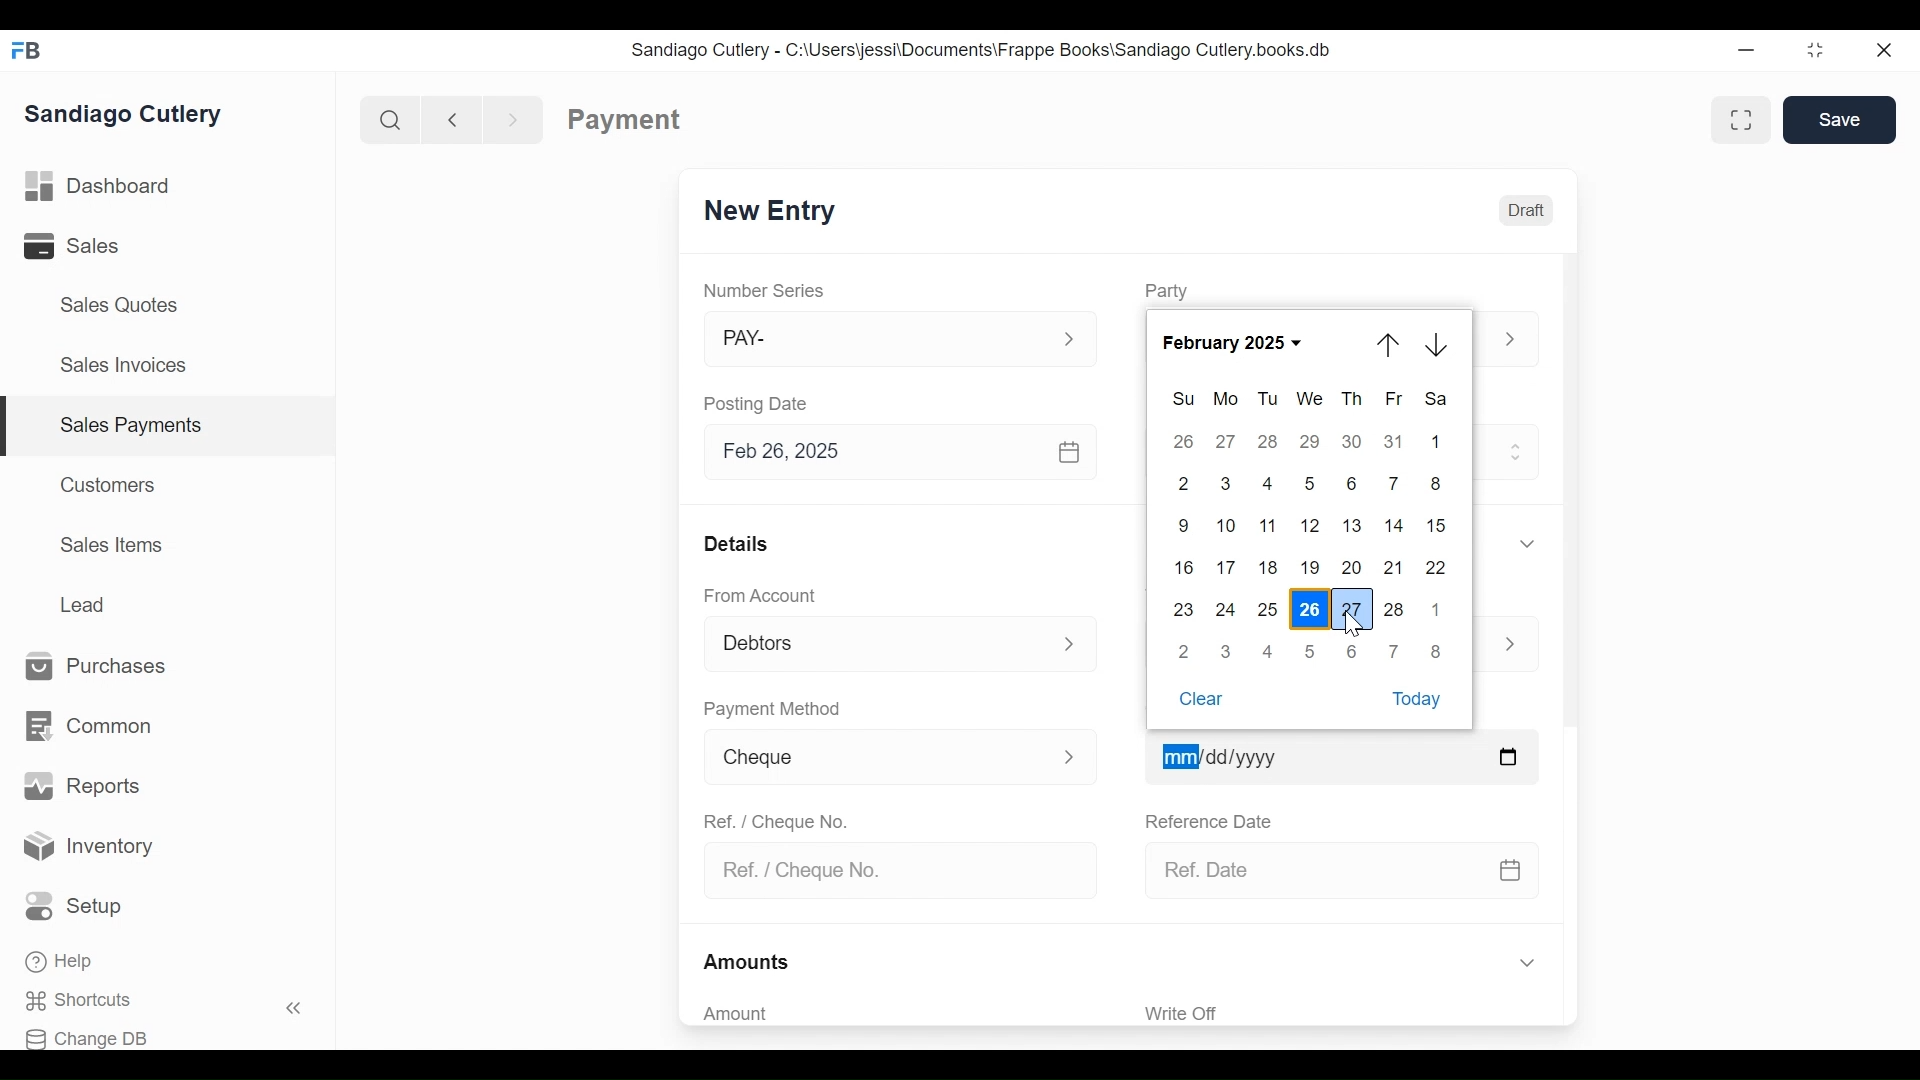  What do you see at coordinates (1352, 484) in the screenshot?
I see `6` at bounding box center [1352, 484].